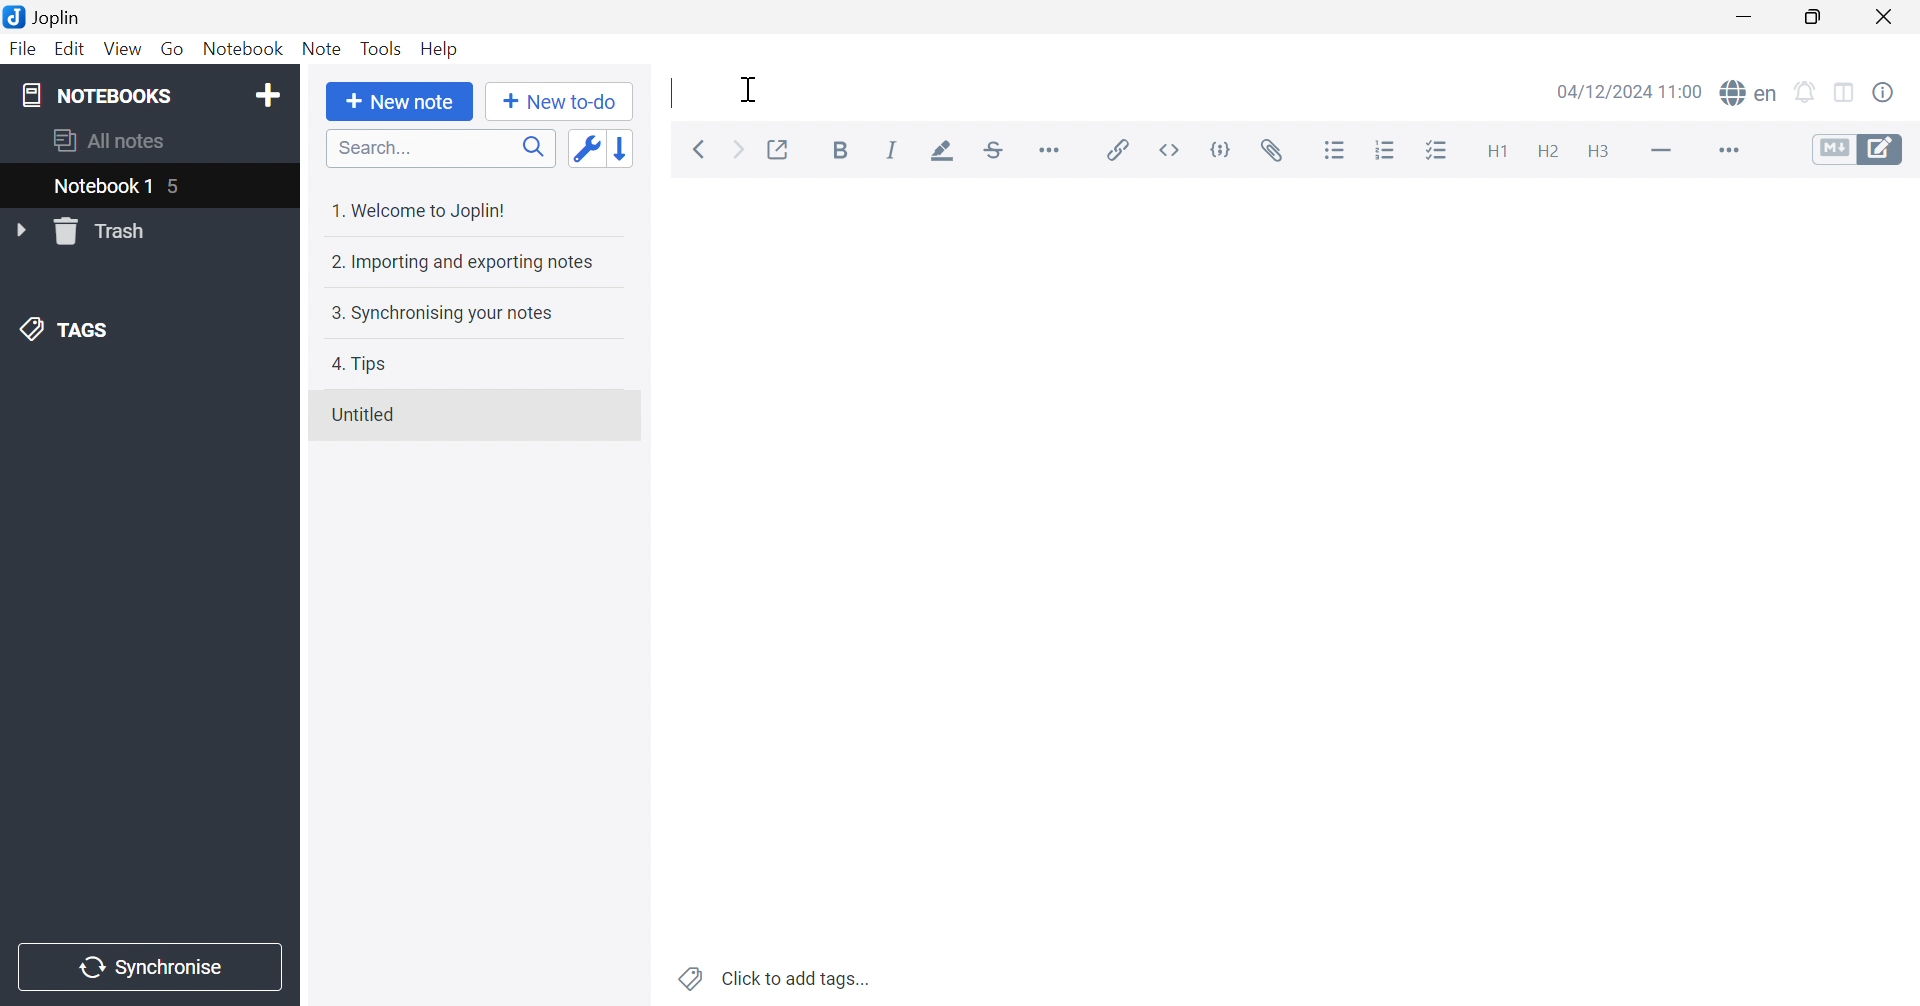 The height and width of the screenshot is (1006, 1920). I want to click on Notebook 1, so click(100, 188).